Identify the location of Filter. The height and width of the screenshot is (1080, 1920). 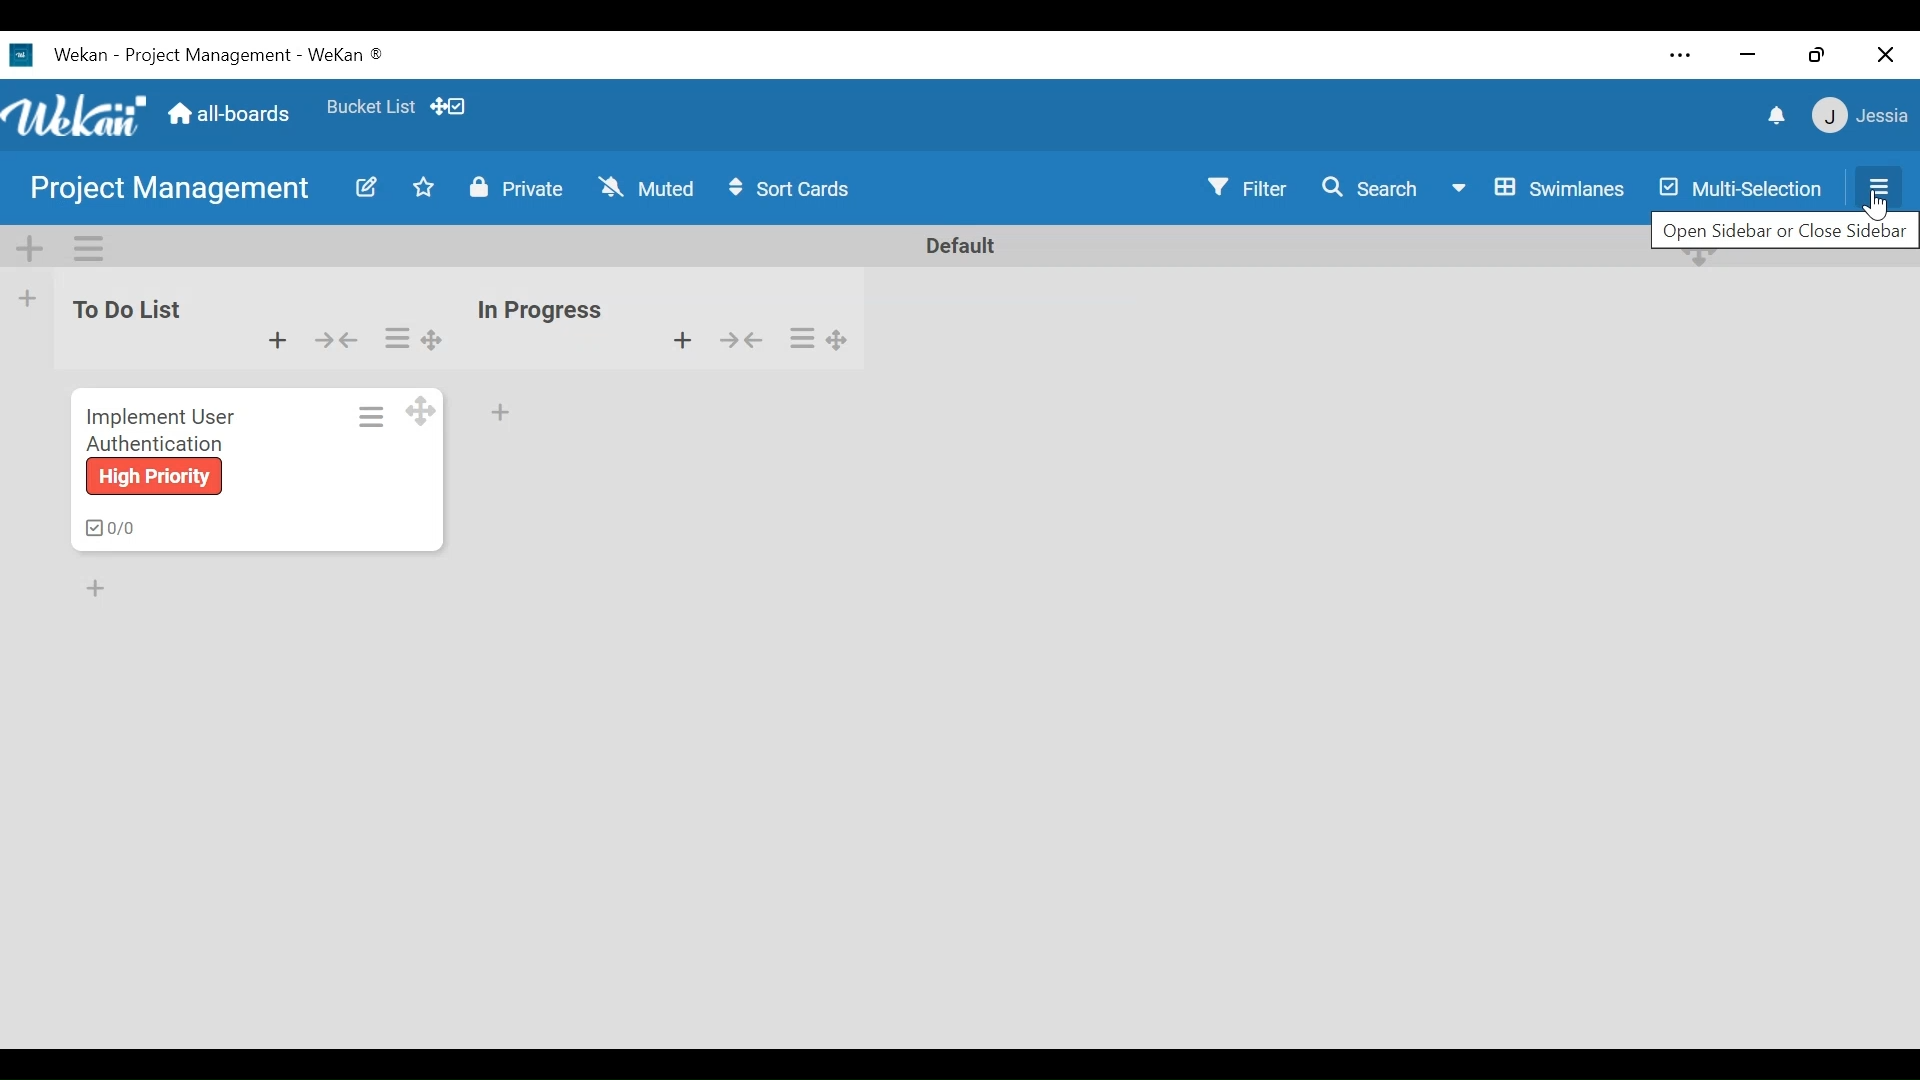
(1251, 187).